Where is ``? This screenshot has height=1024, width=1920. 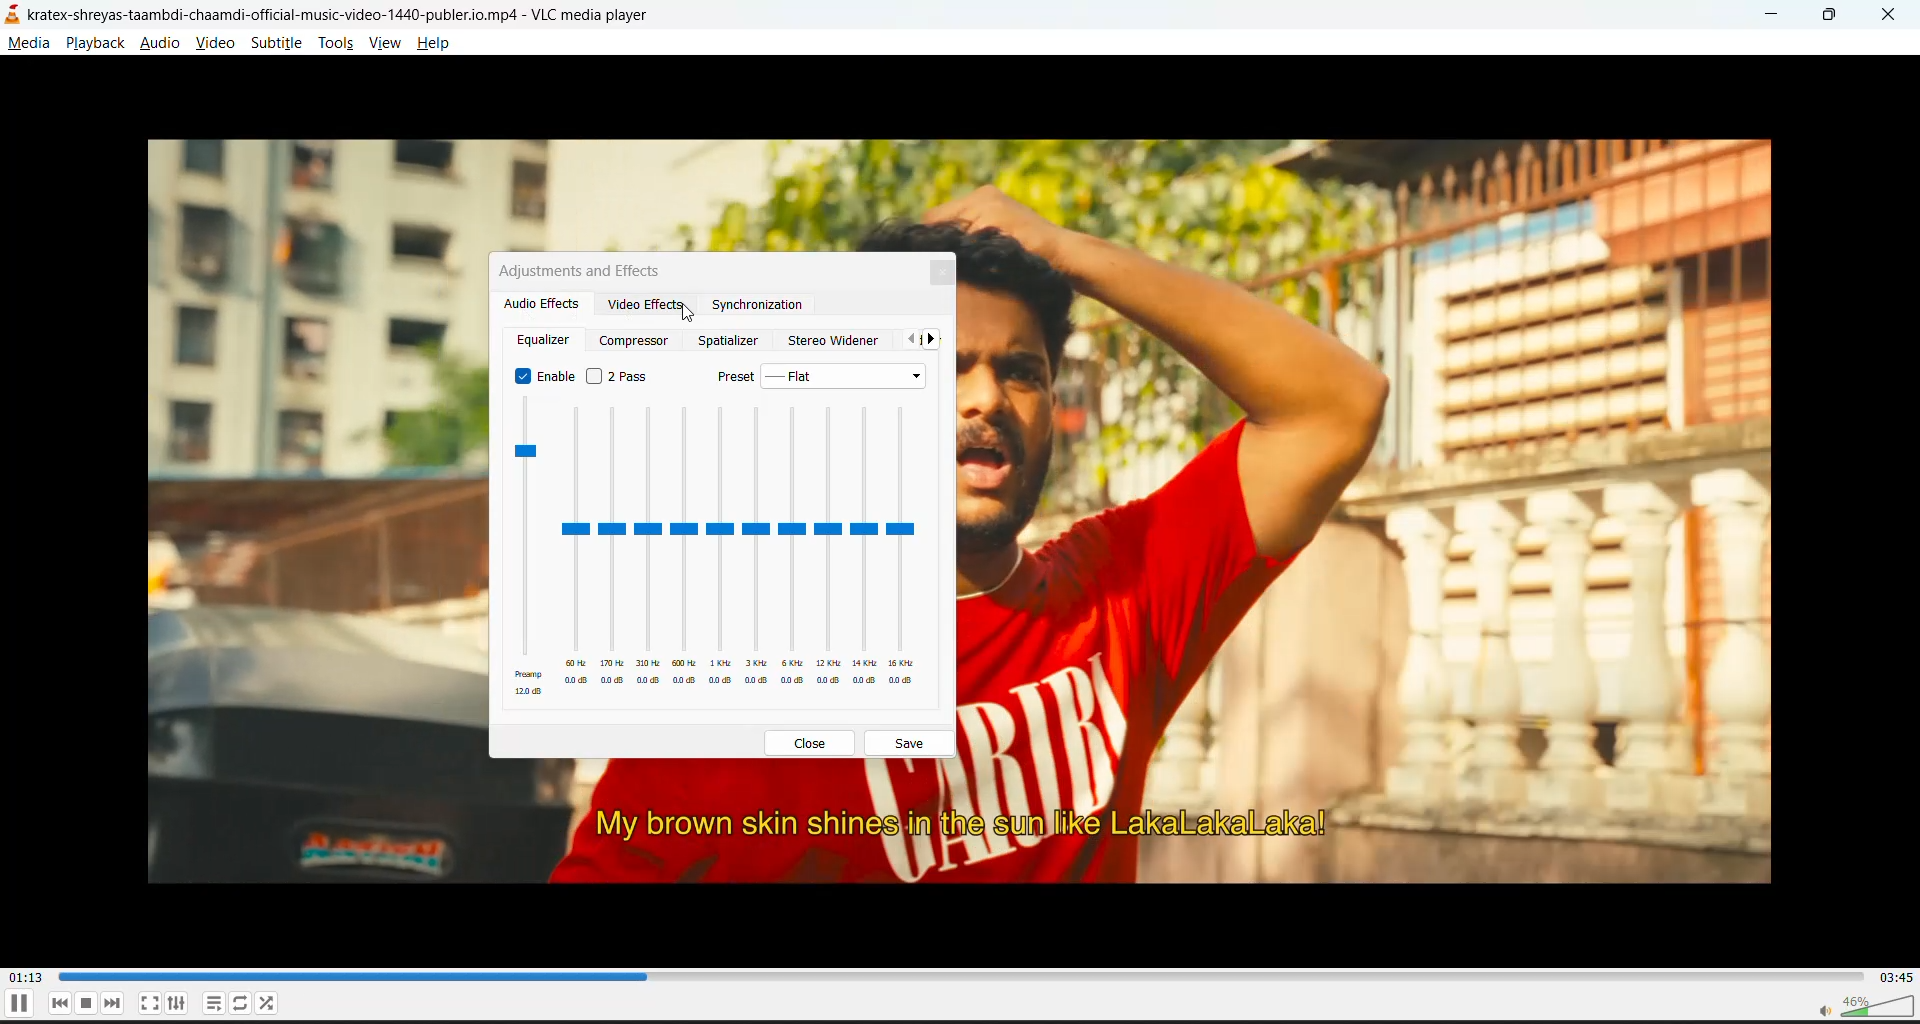  is located at coordinates (830, 554).